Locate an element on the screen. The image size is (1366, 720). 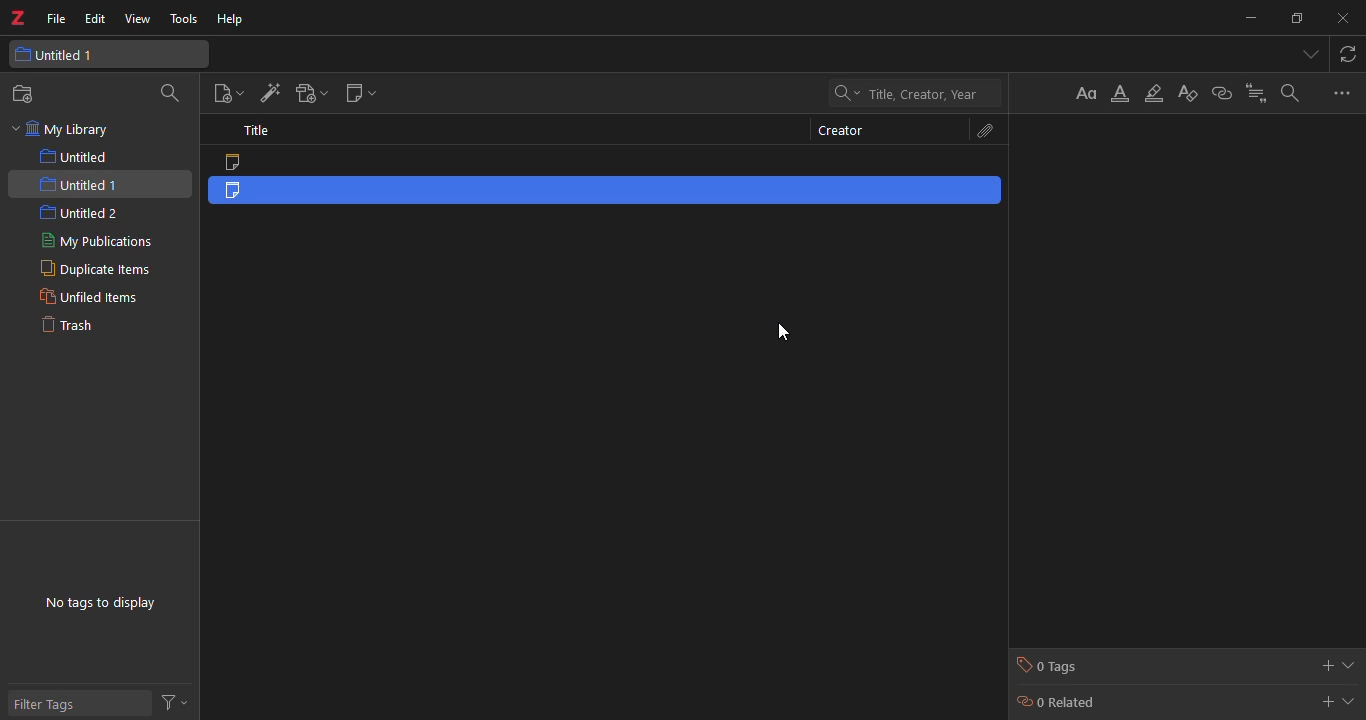
untitled 1 is located at coordinates (57, 56).